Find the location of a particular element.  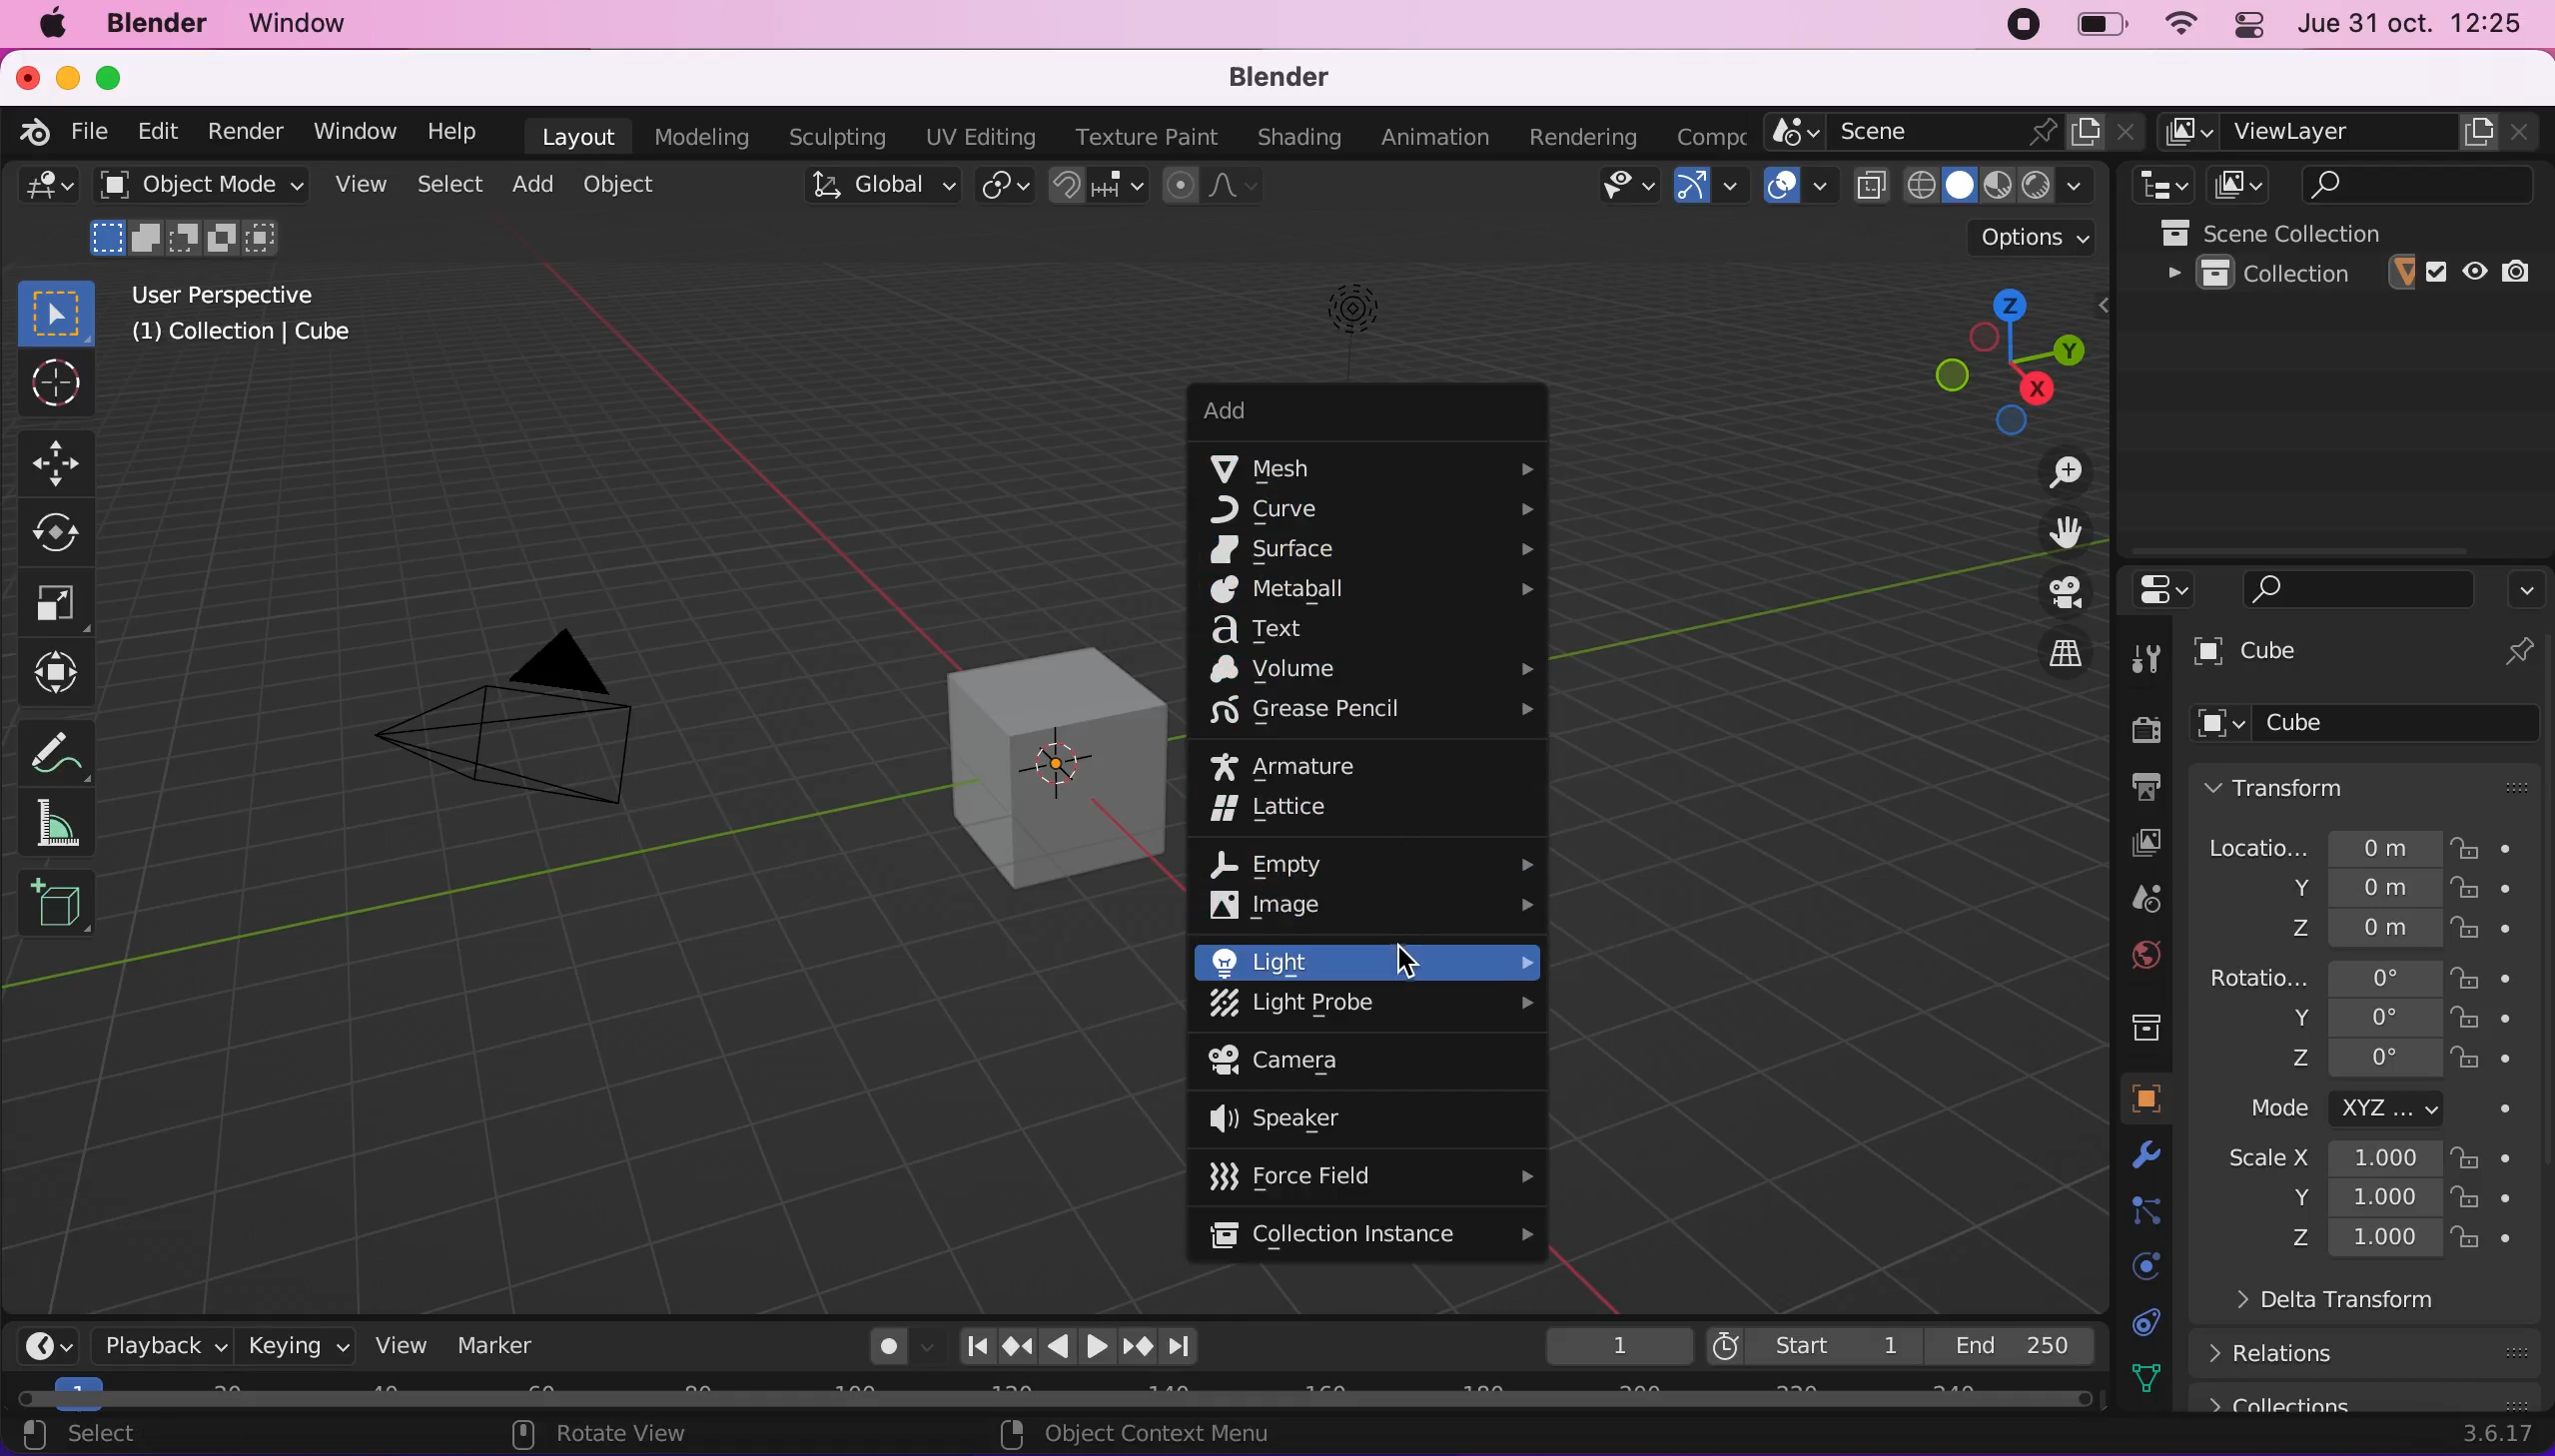

search is located at coordinates (2359, 587).